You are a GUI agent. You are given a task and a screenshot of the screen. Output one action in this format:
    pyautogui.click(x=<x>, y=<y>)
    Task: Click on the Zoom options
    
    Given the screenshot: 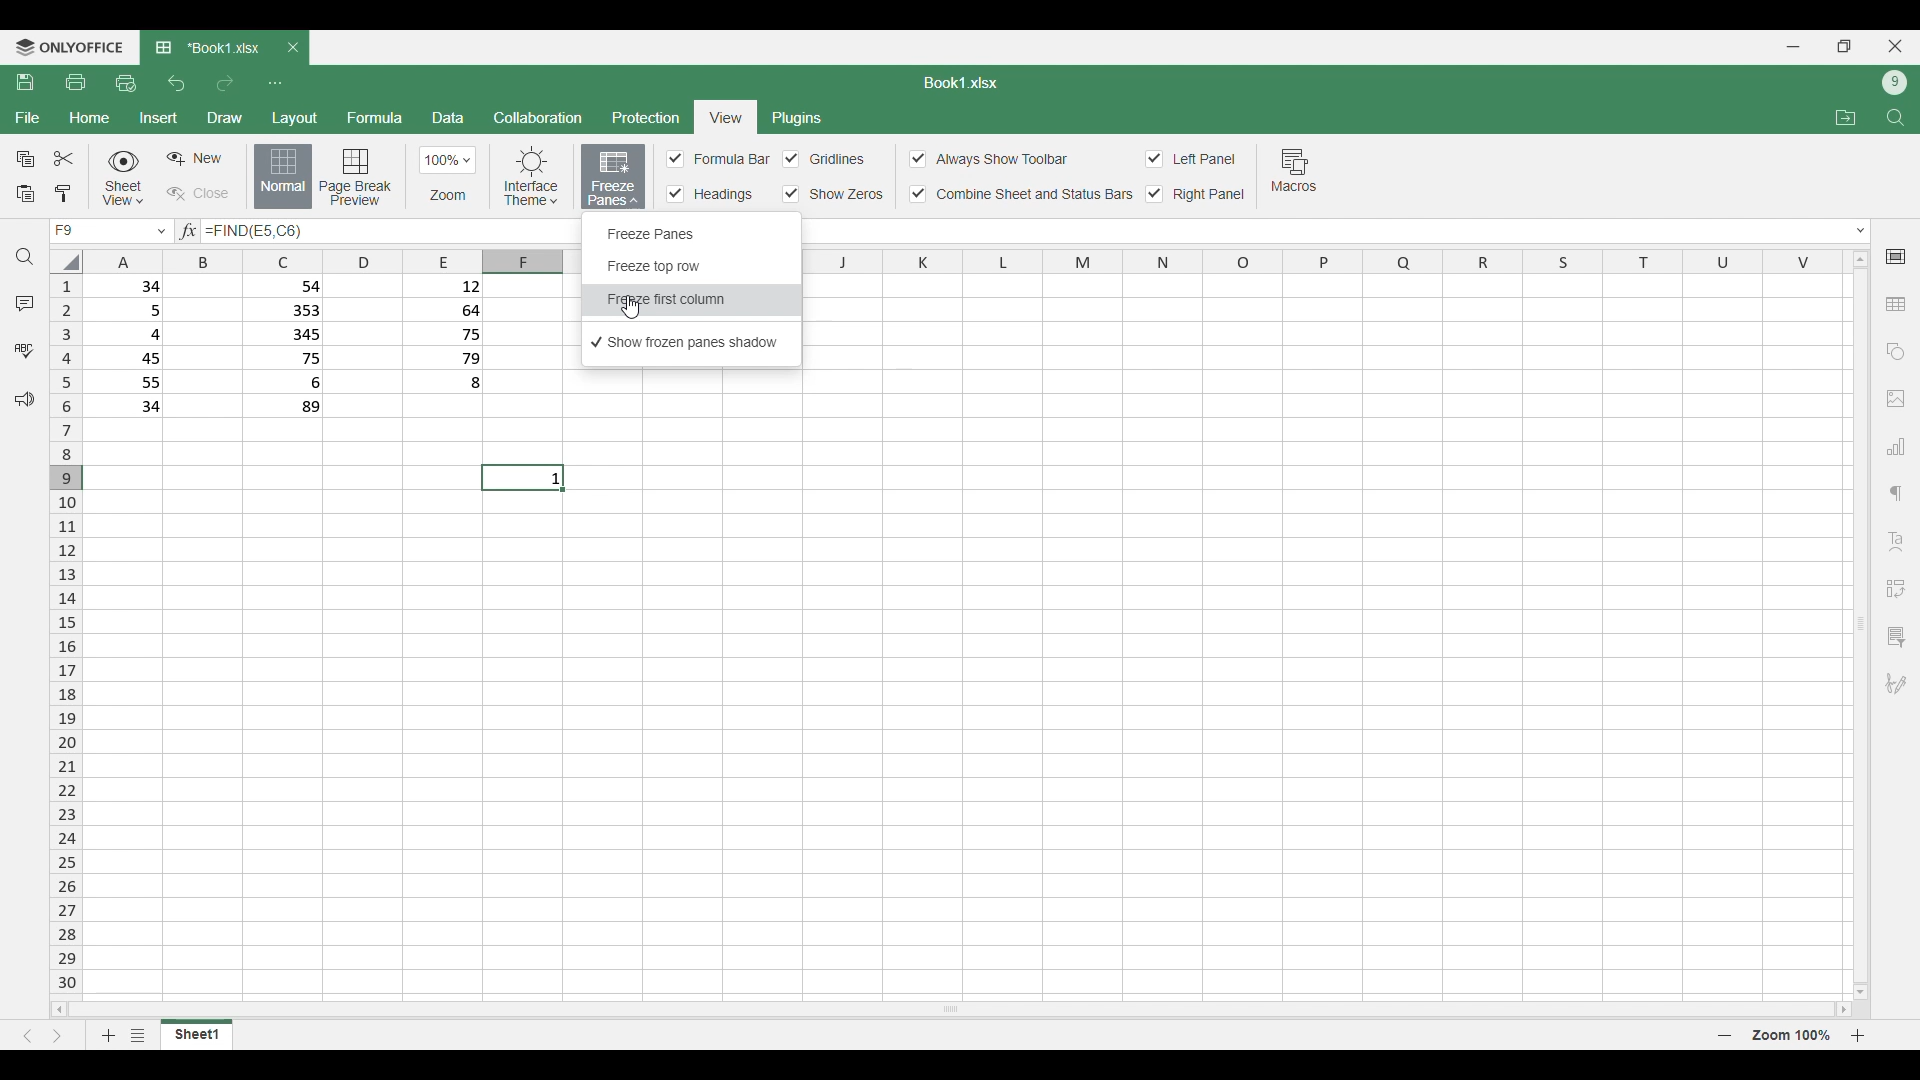 What is the action you would take?
    pyautogui.click(x=447, y=174)
    